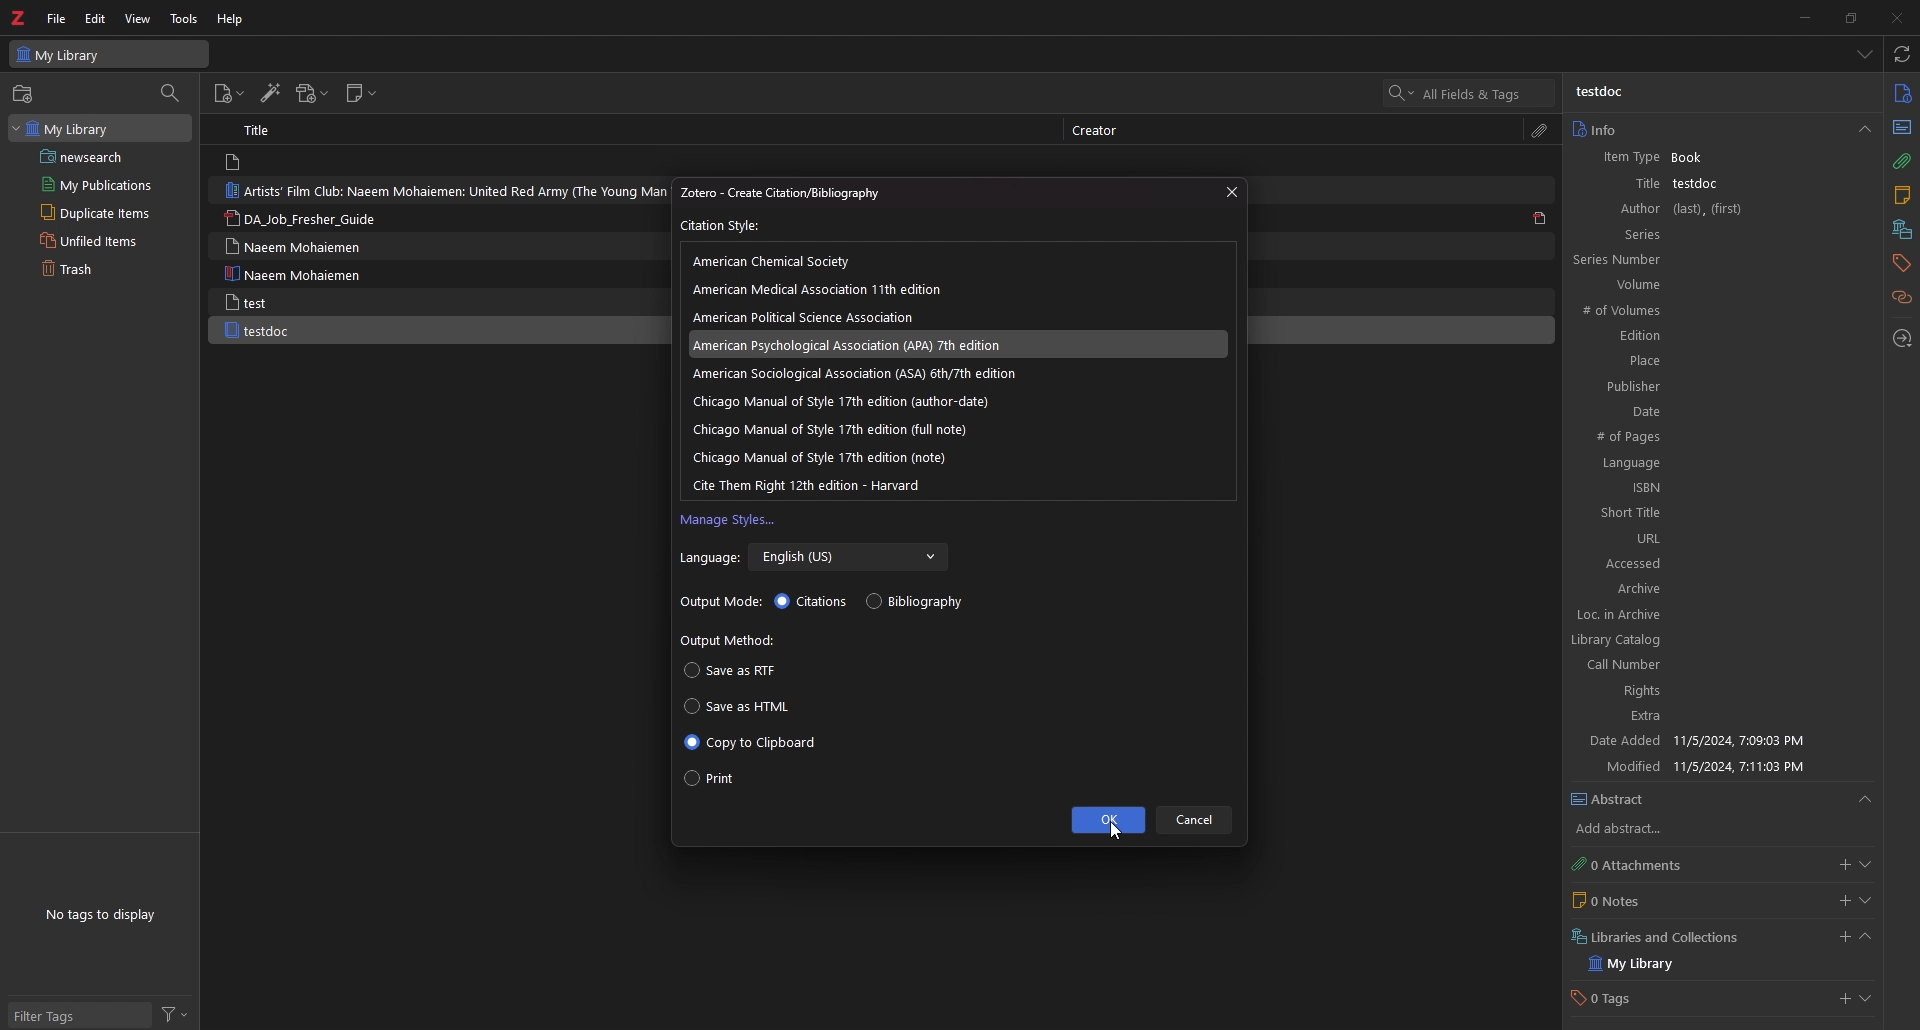  I want to click on Output mode:, so click(722, 603).